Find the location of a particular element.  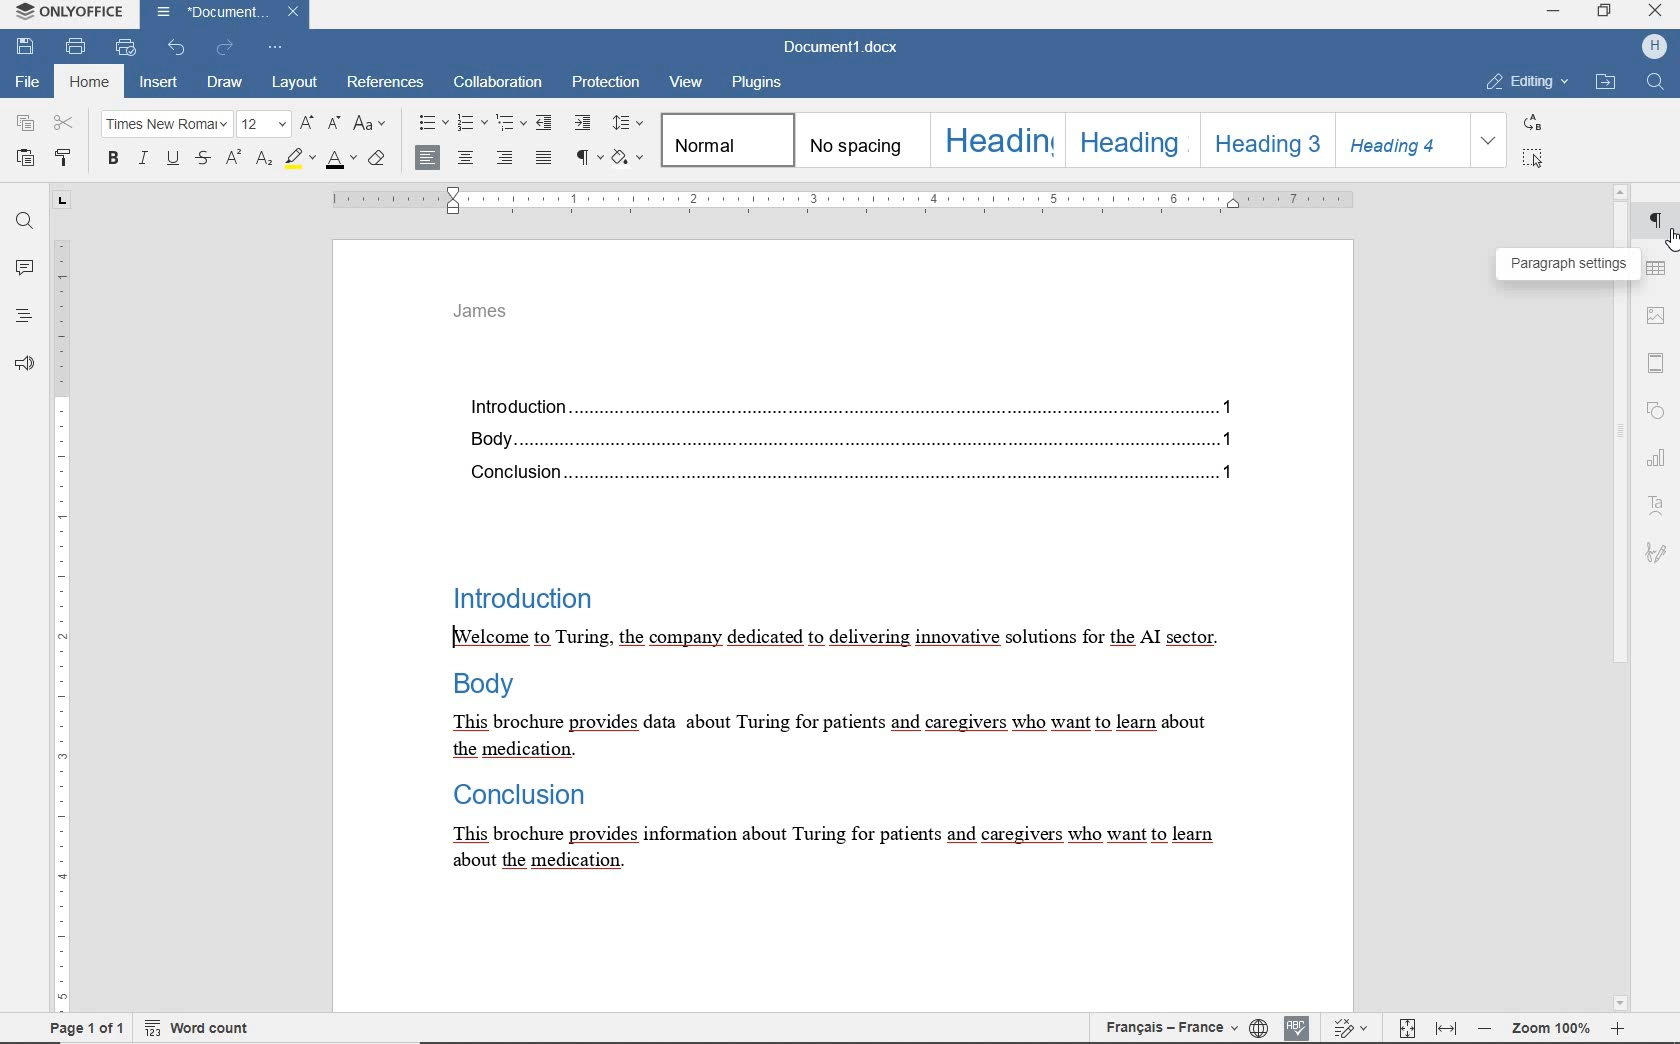

Body is located at coordinates (859, 438).